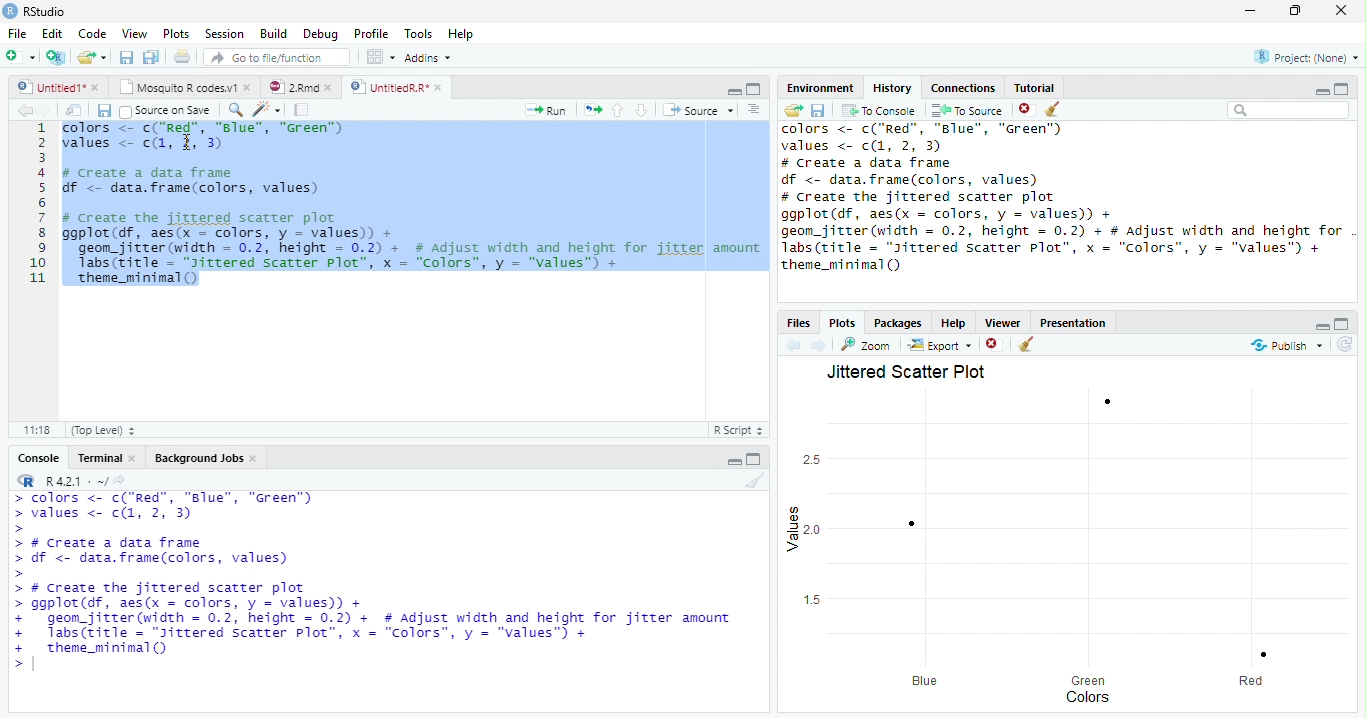 This screenshot has width=1366, height=718. I want to click on > Colors <- ¢L eS, Bima", Wreew)

> values <- c(1, 2, 3)

>

> # Create a data frame

> df <- data.frame(colors, values)

>

> # Create the jittered scatter plot

> ggplot(df, aes(x = colors, y = values) +

+ geom_jitter(width = 0.2, height = 0.2) + # Adjust width and height for jitter amount
+ abs(title = "Jittered scatter plot”, x = “Colors”, y = "values™) +
+ theme_minimal()

>, so click(375, 582).